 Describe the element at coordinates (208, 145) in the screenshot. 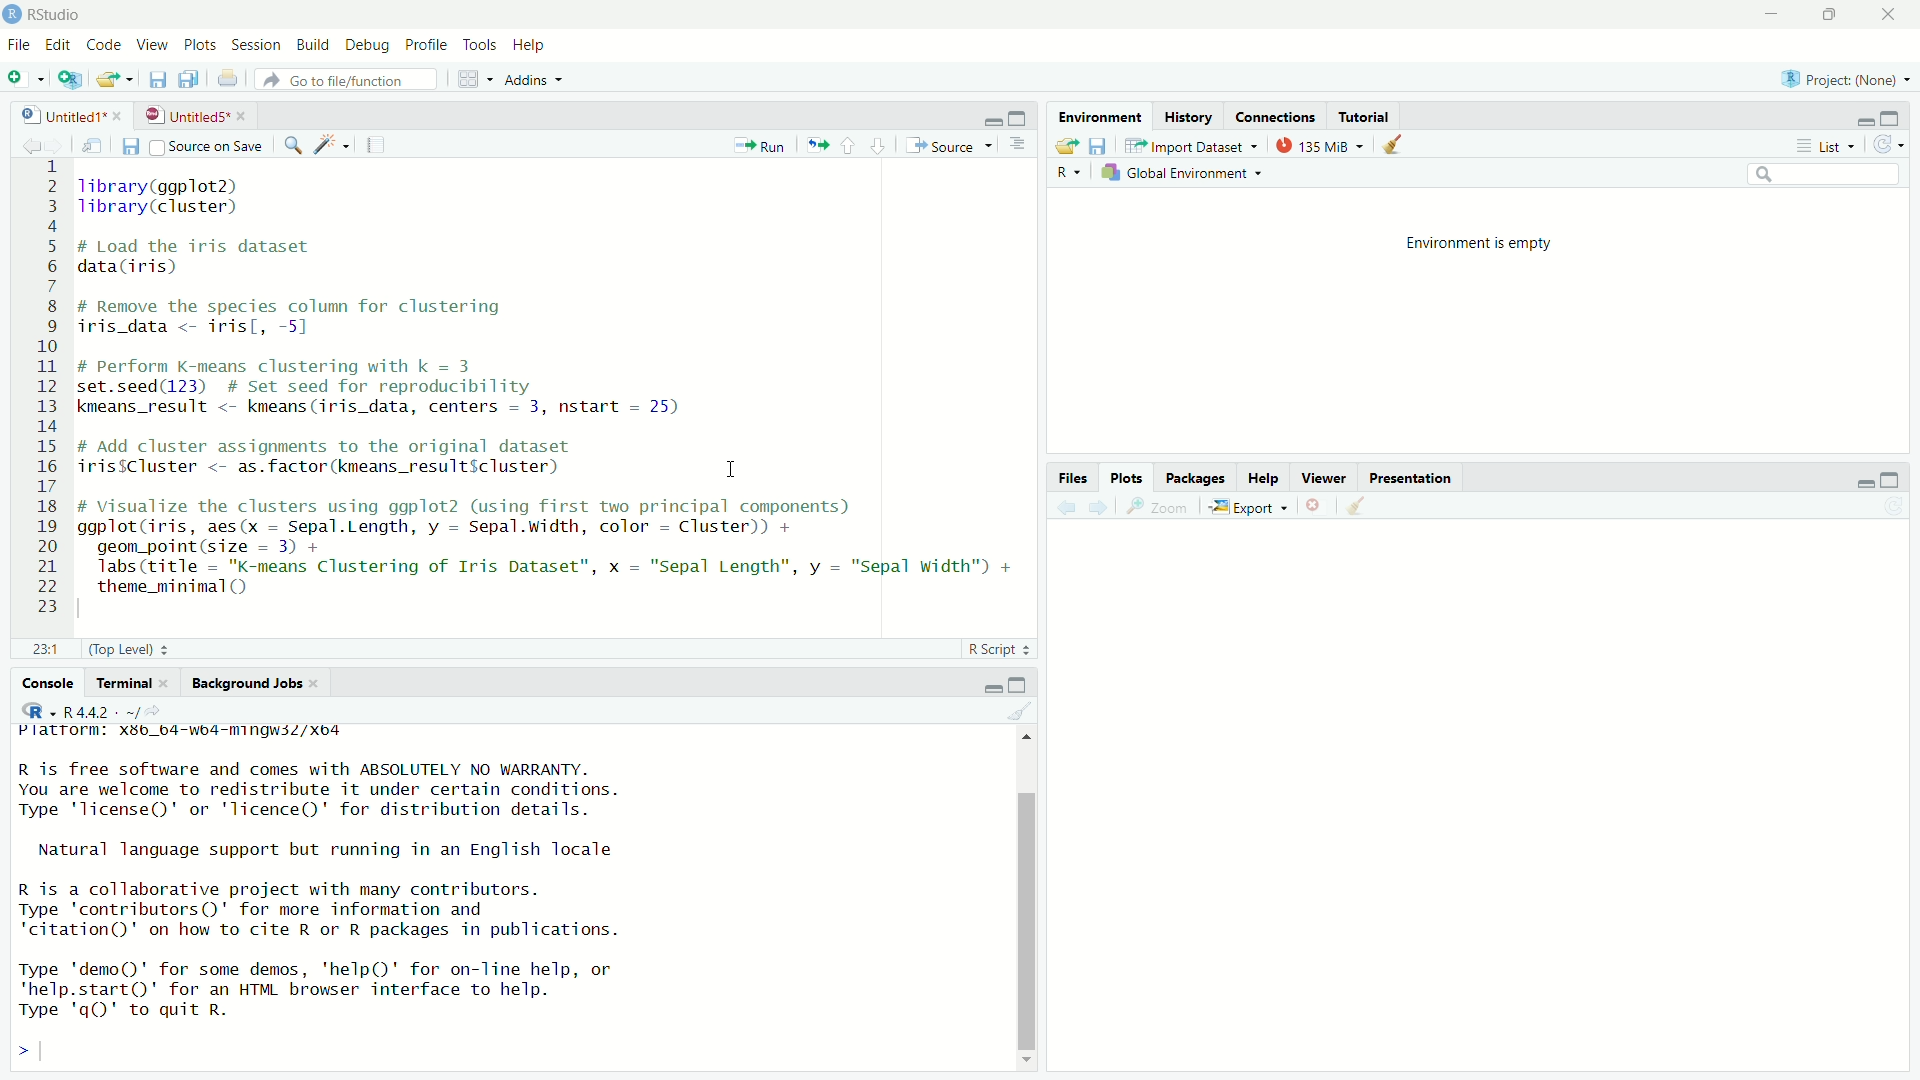

I see `source on save` at that location.